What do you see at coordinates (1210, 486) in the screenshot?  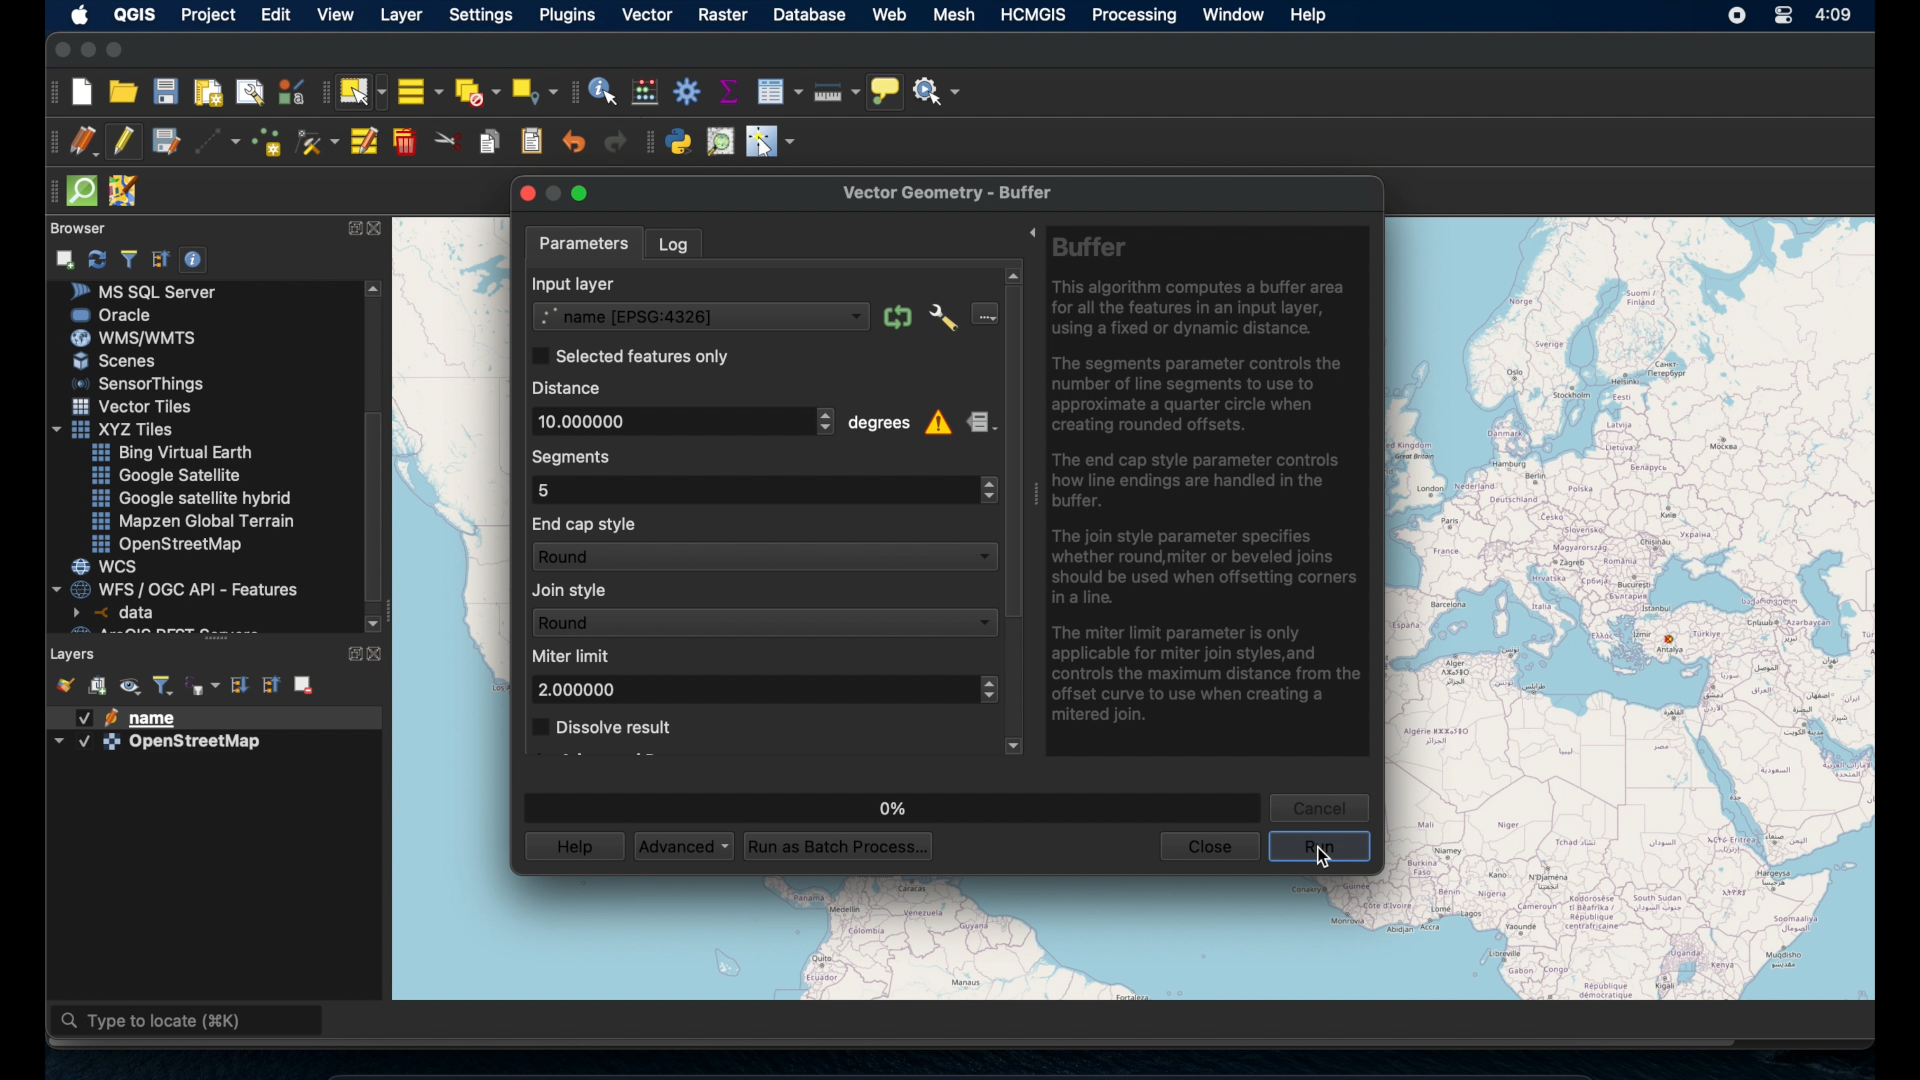 I see `Buffer

This algorithm computes a buffer area
for all the features in an input layer,
using a fixed or dynamic distance.

The segments parameter controls the
number of line segments to use to
approximate a quarter circle when
creating rounded offsets.

The end cap style parameter controls
how line endings are handled in the
buffer.

The join style parameter specifies
whether round, miter or beveled joins
should be used when offsetting corners
ina line.

The miter limit parameter is only
applicable for miter join styles,and
controls the maximum distance from the
offset curve to use when creating a
mitered join.` at bounding box center [1210, 486].